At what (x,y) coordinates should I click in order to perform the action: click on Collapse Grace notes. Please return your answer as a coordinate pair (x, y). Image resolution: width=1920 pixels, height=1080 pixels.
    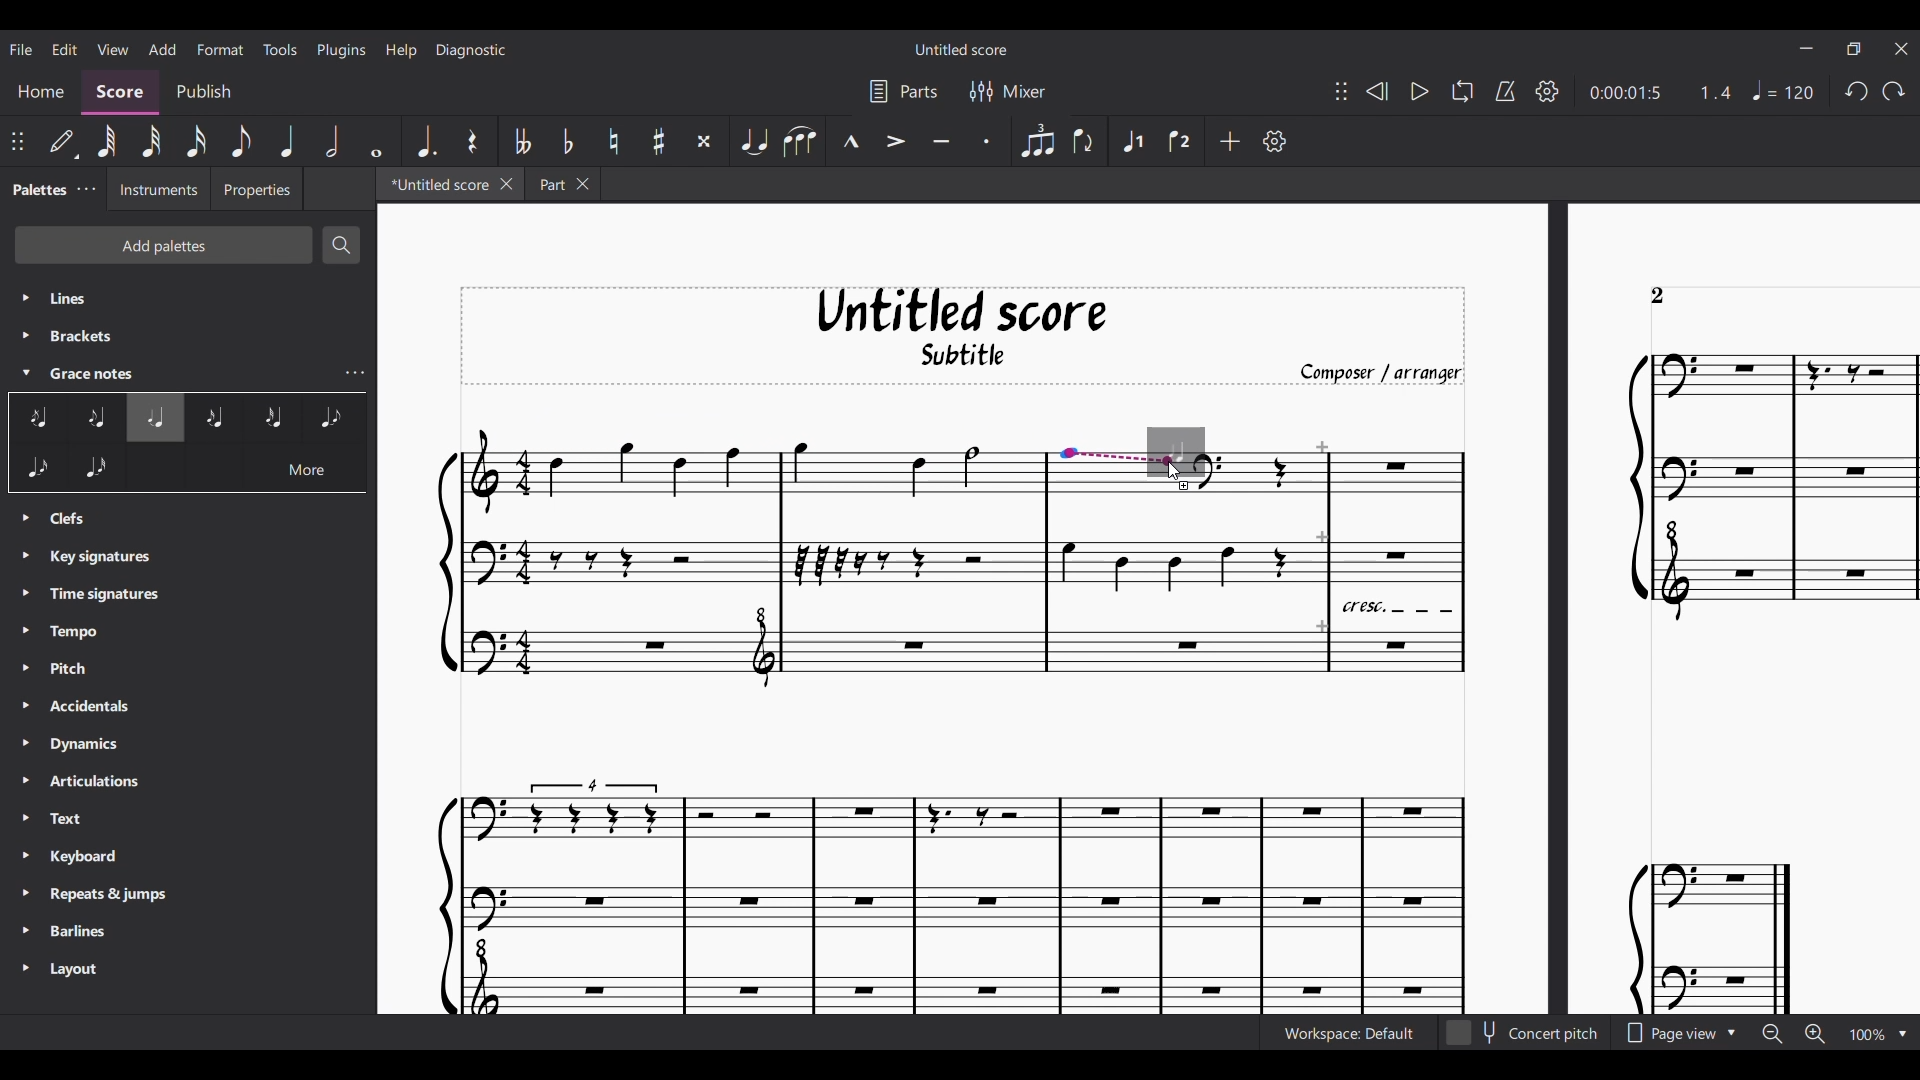
    Looking at the image, I should click on (26, 372).